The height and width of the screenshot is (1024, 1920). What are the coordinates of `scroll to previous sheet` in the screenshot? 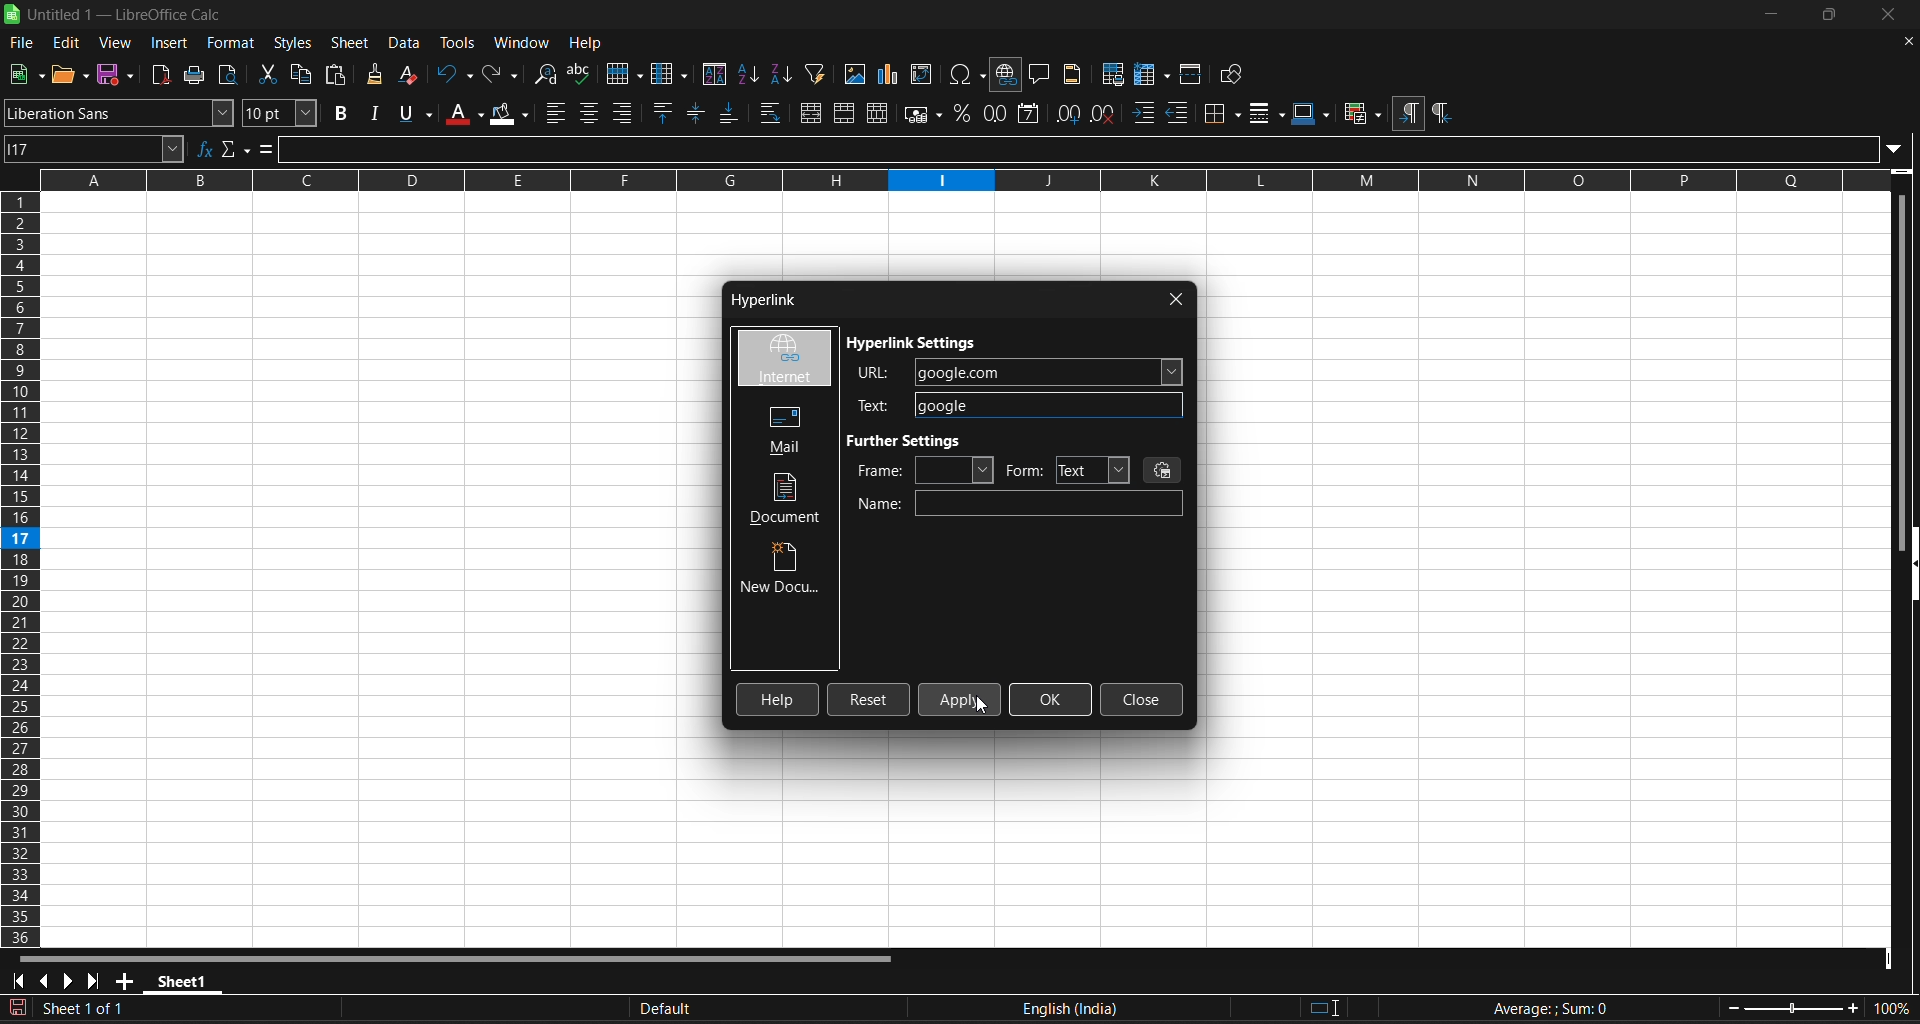 It's located at (44, 981).